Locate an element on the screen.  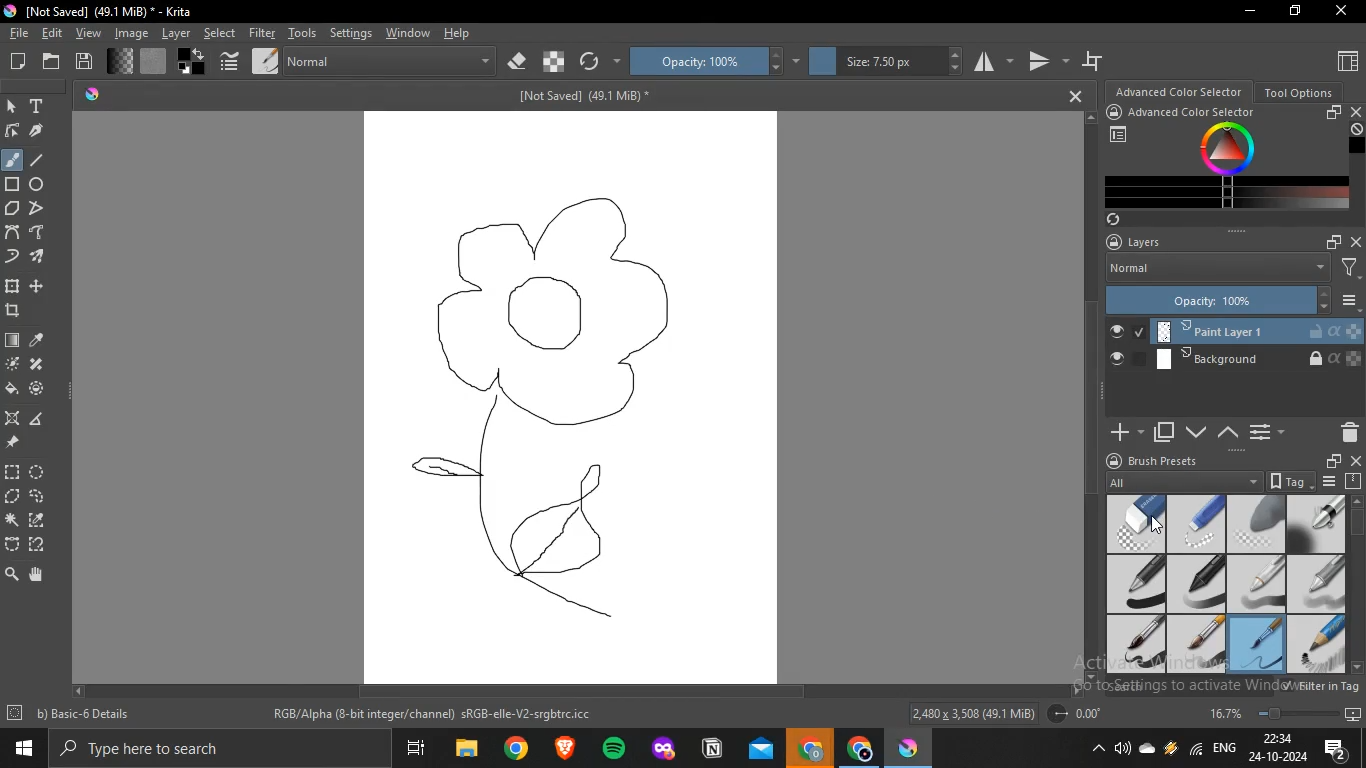
bezier curve selection tool is located at coordinates (13, 545).